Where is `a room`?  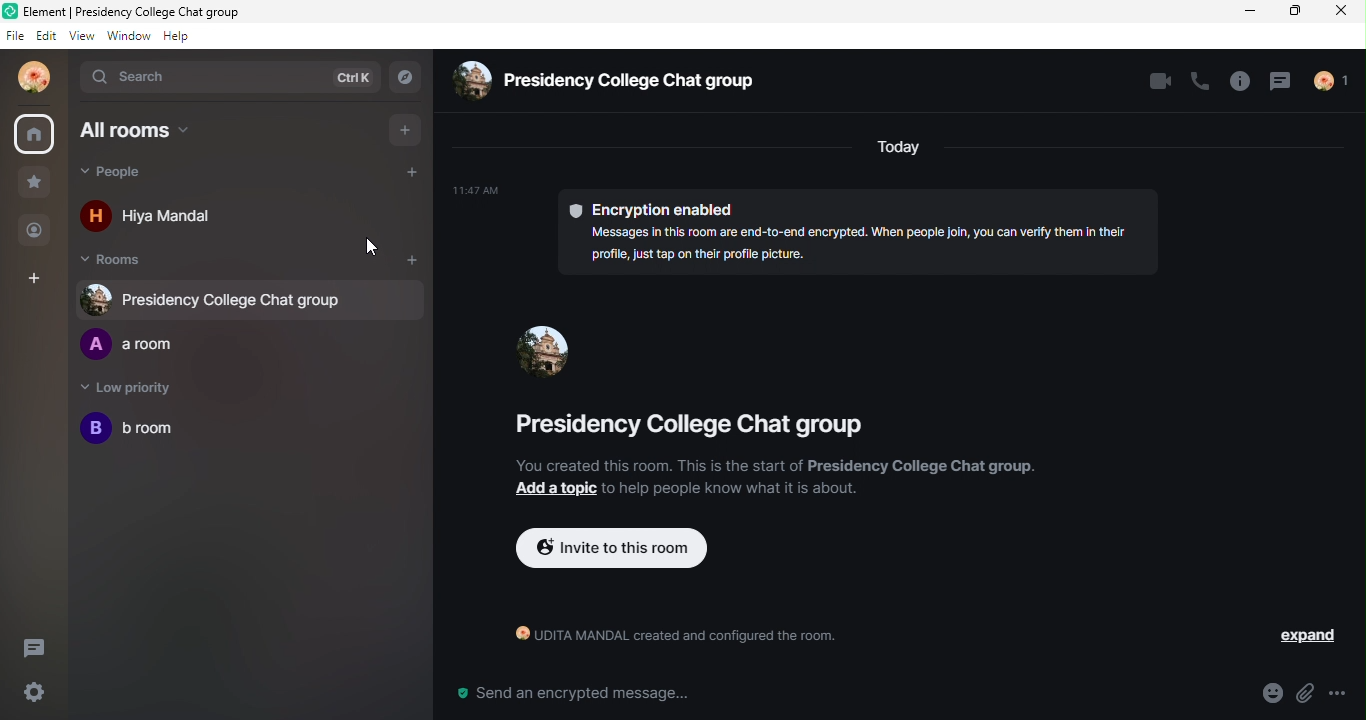 a room is located at coordinates (137, 346).